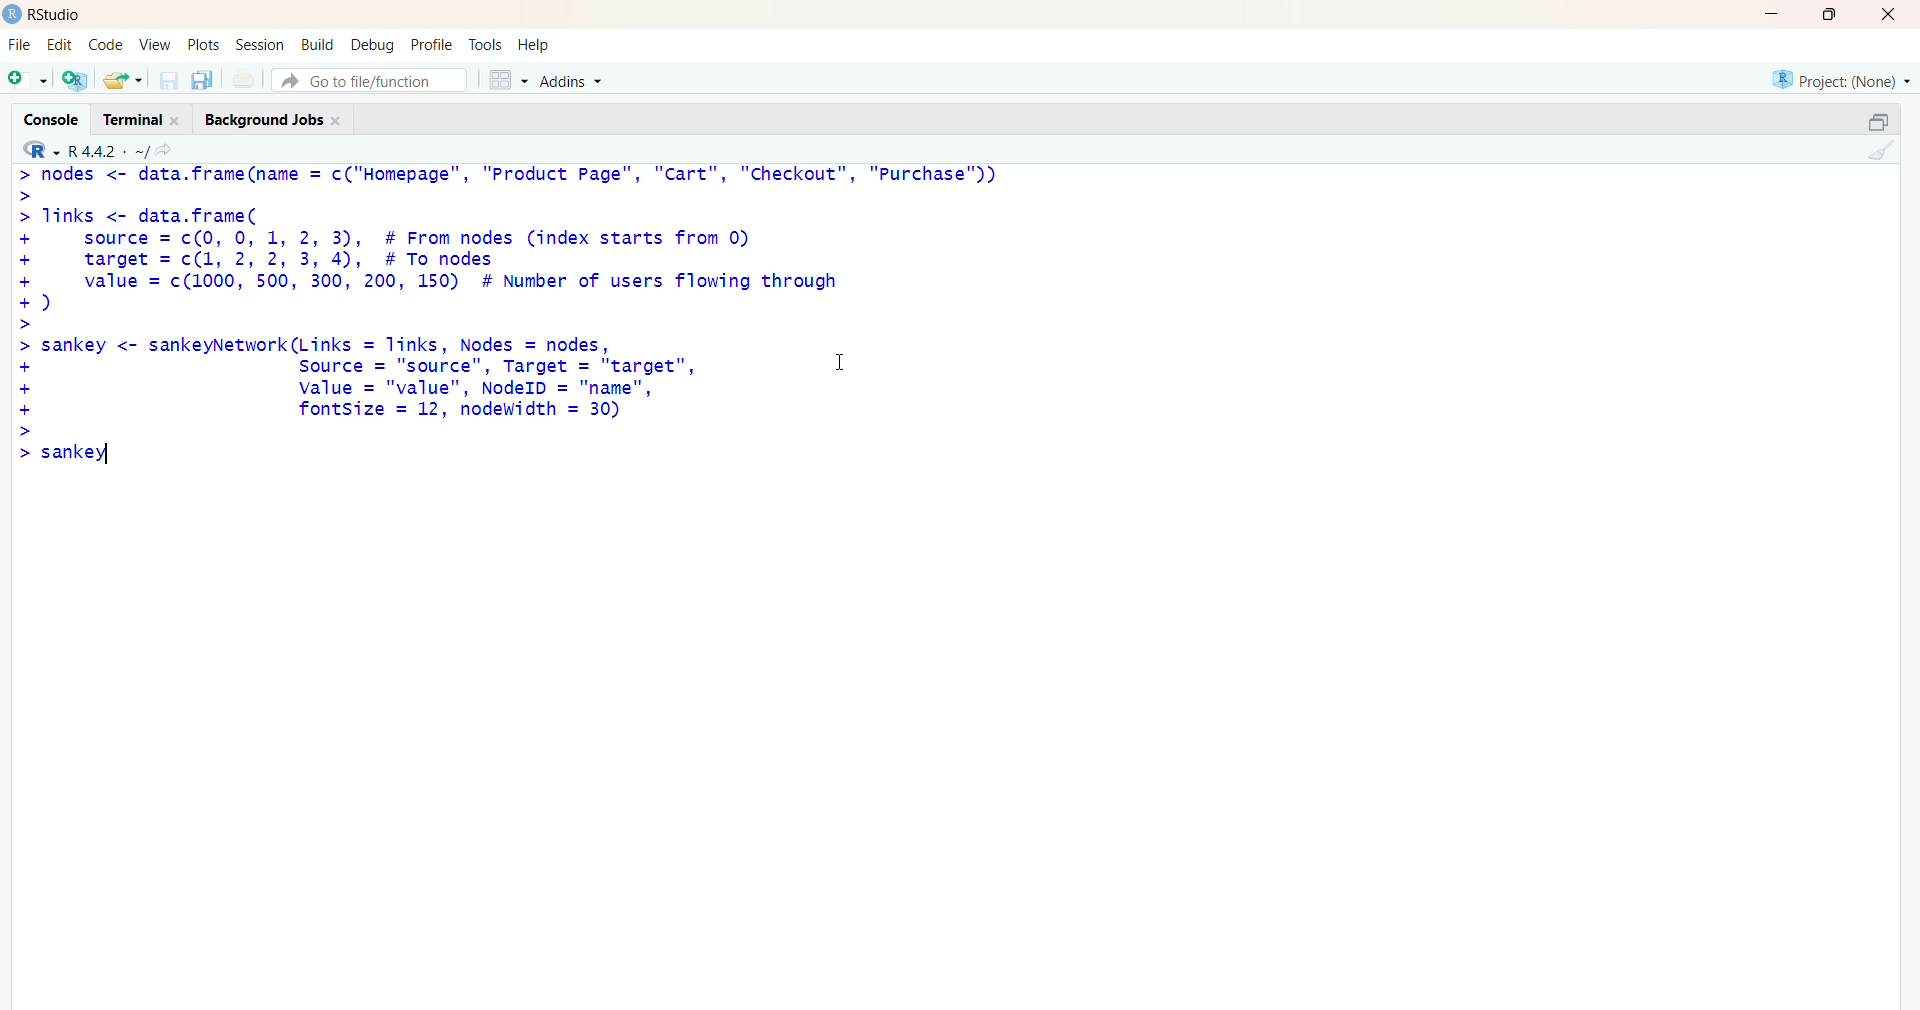  Describe the element at coordinates (198, 42) in the screenshot. I see `plots` at that location.